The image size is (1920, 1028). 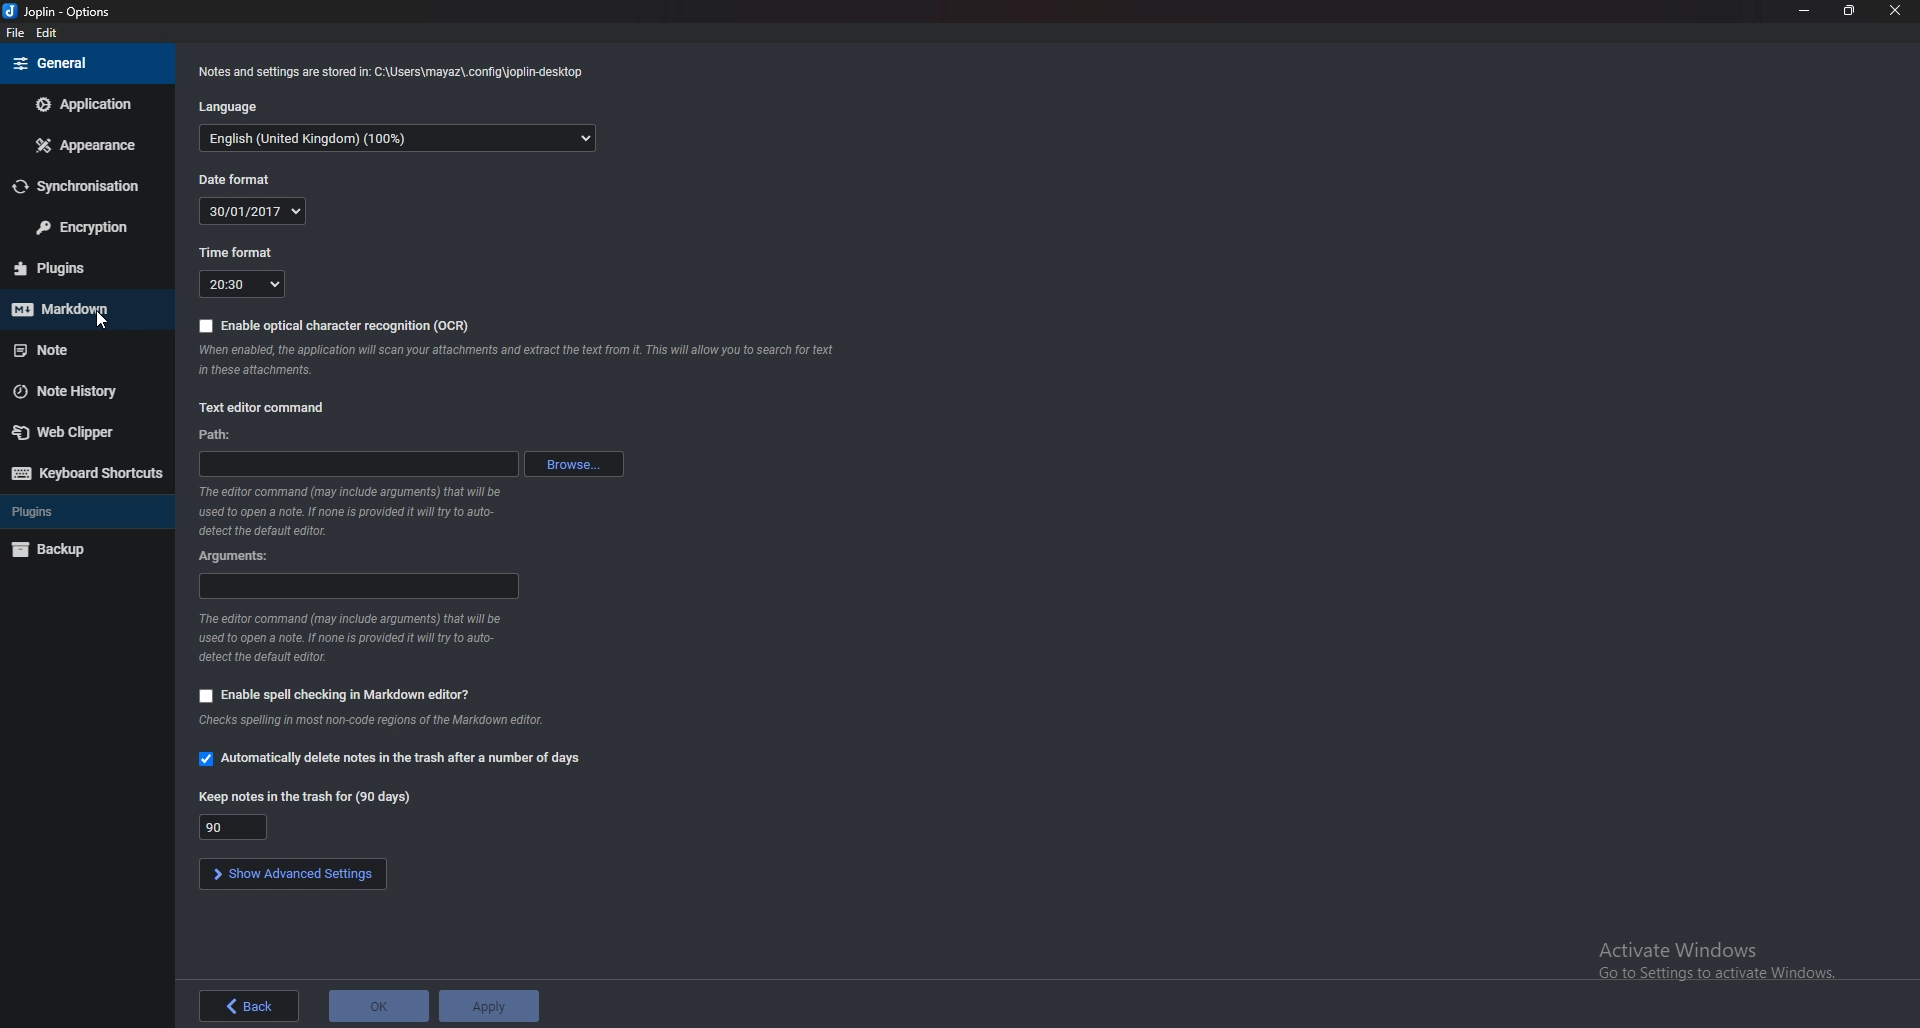 What do you see at coordinates (379, 1008) in the screenshot?
I see `ok` at bounding box center [379, 1008].